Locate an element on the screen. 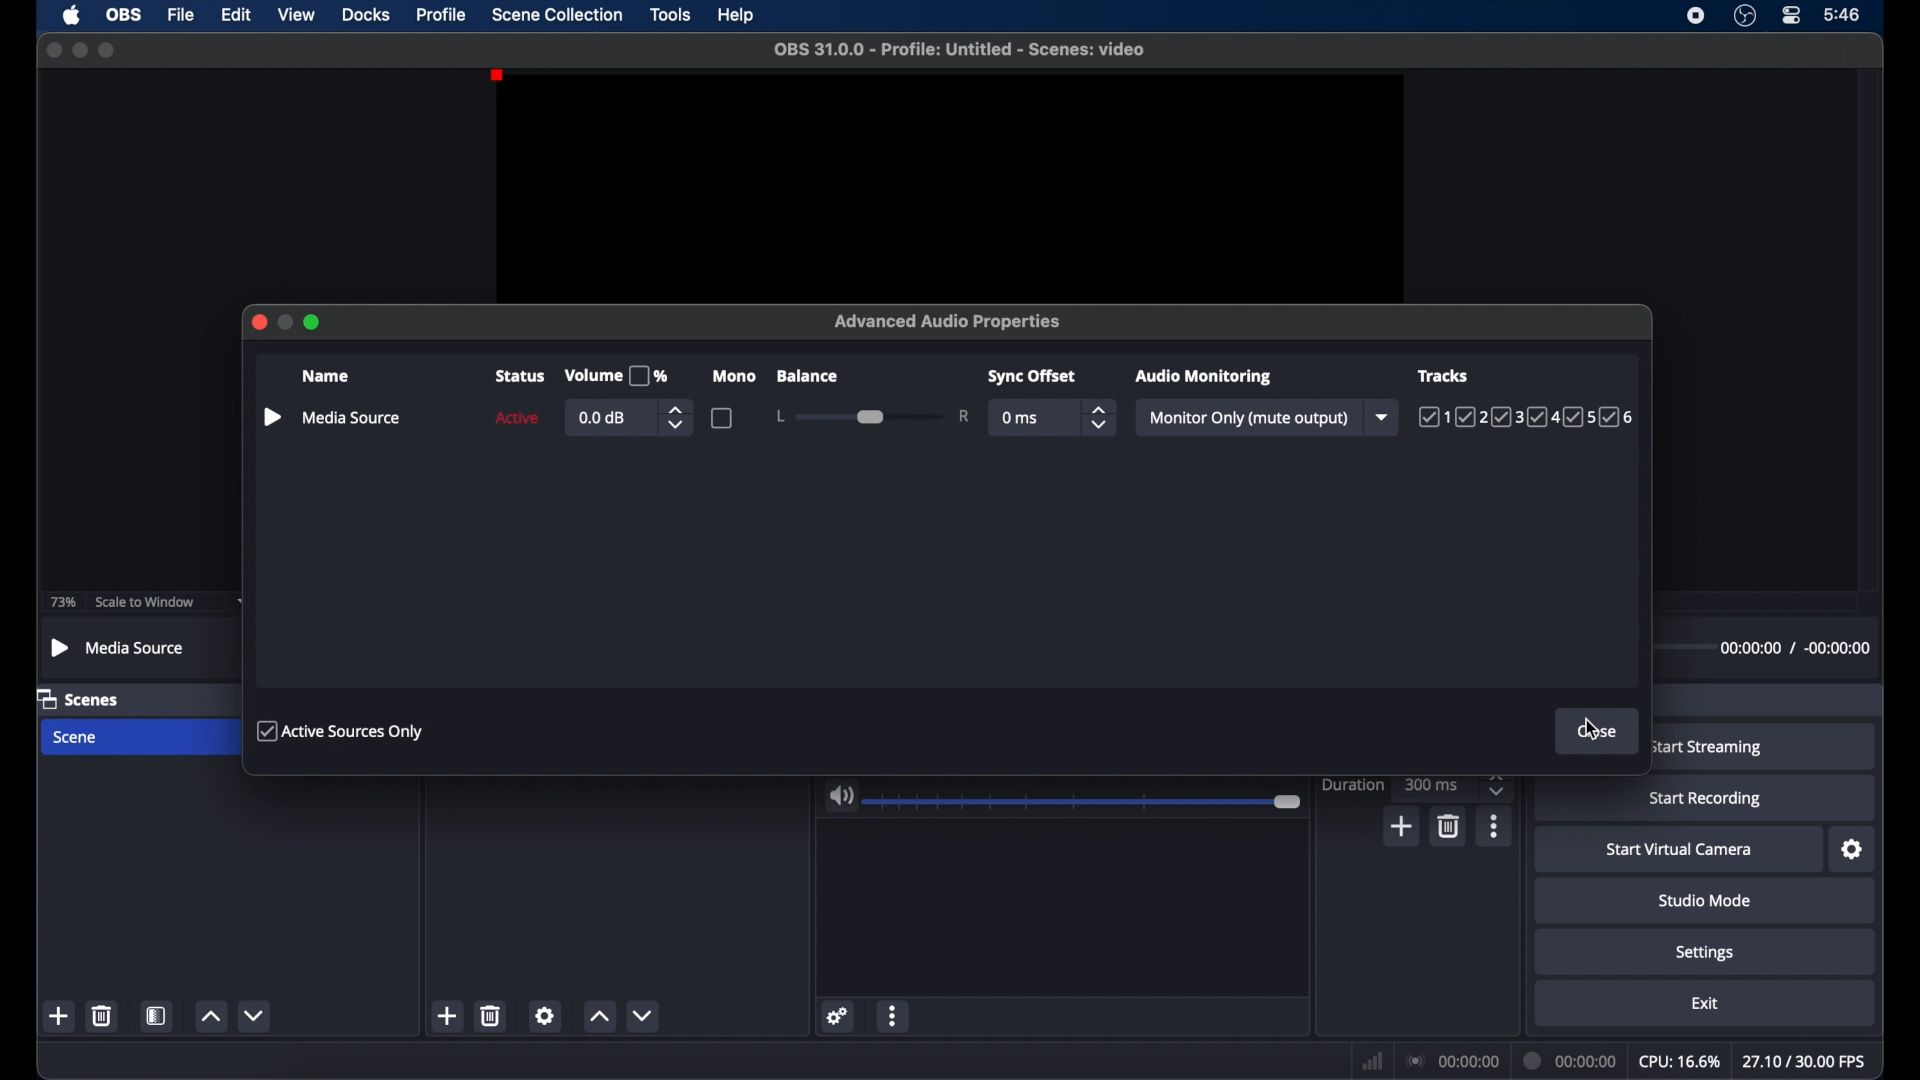 This screenshot has width=1920, height=1080. tracks is located at coordinates (1528, 418).